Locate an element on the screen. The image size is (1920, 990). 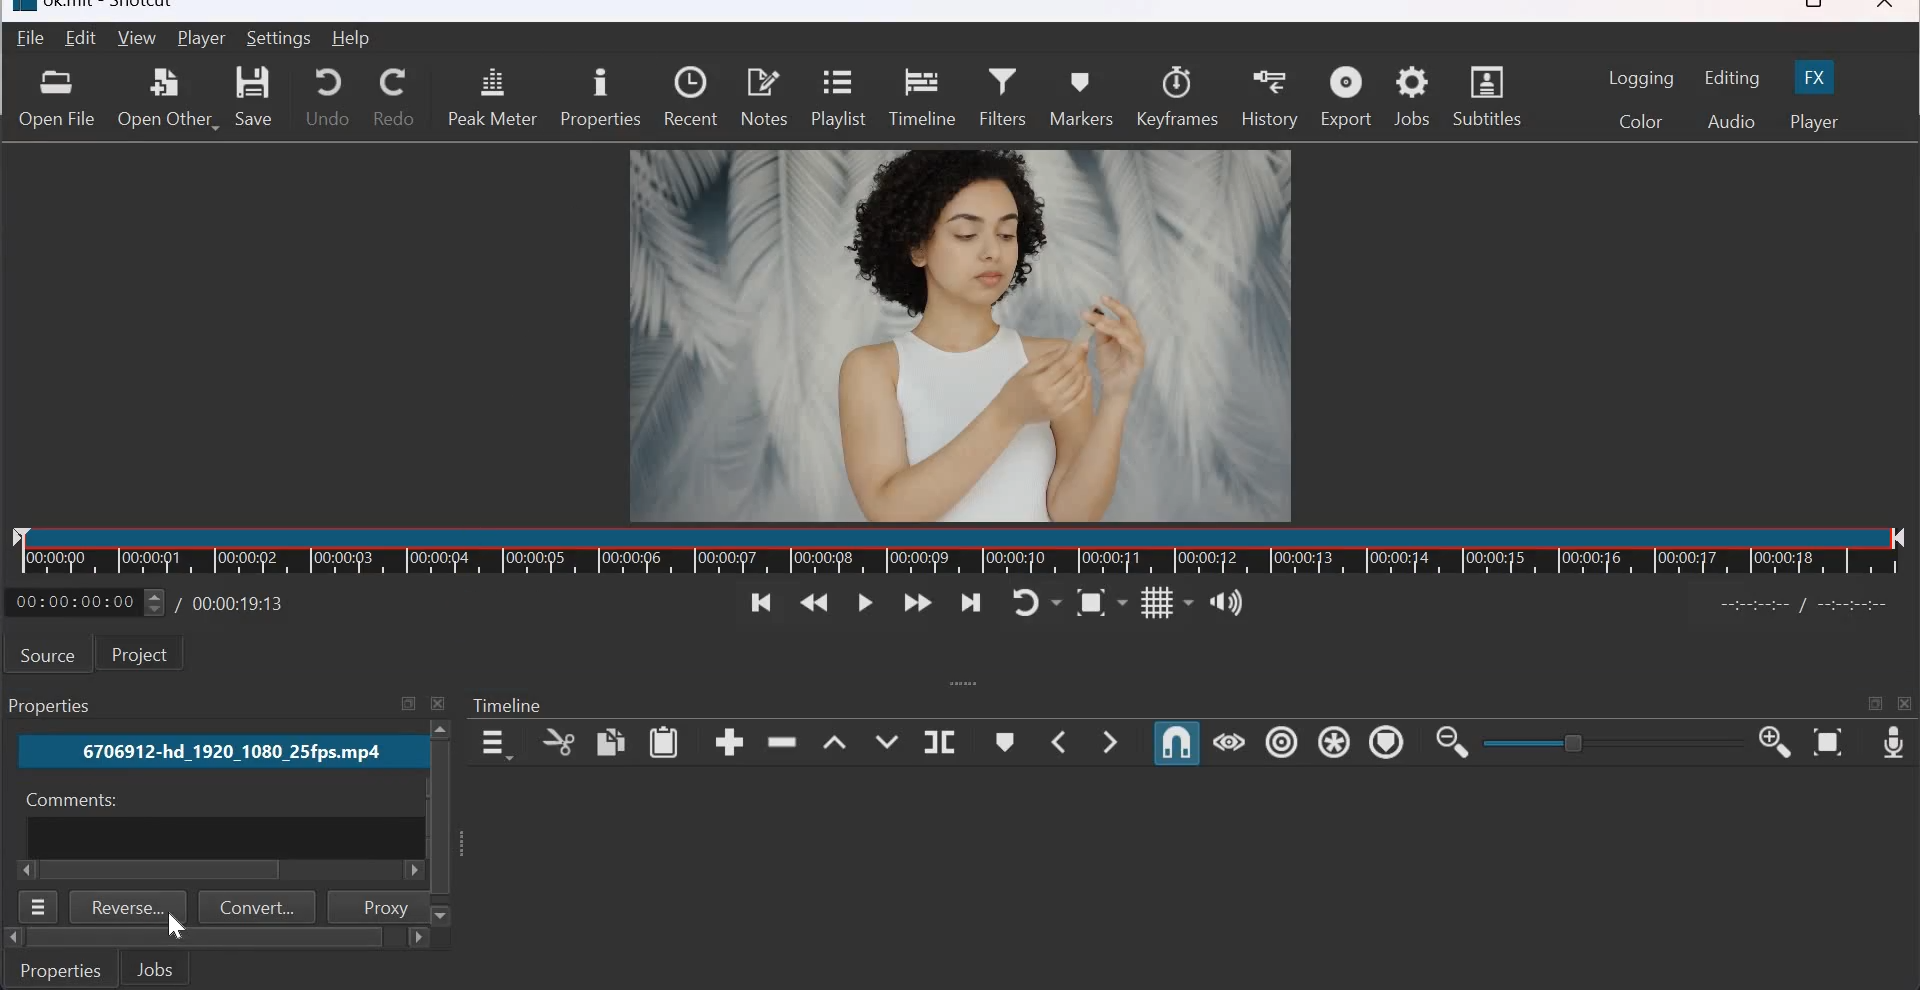
Export is located at coordinates (1346, 95).